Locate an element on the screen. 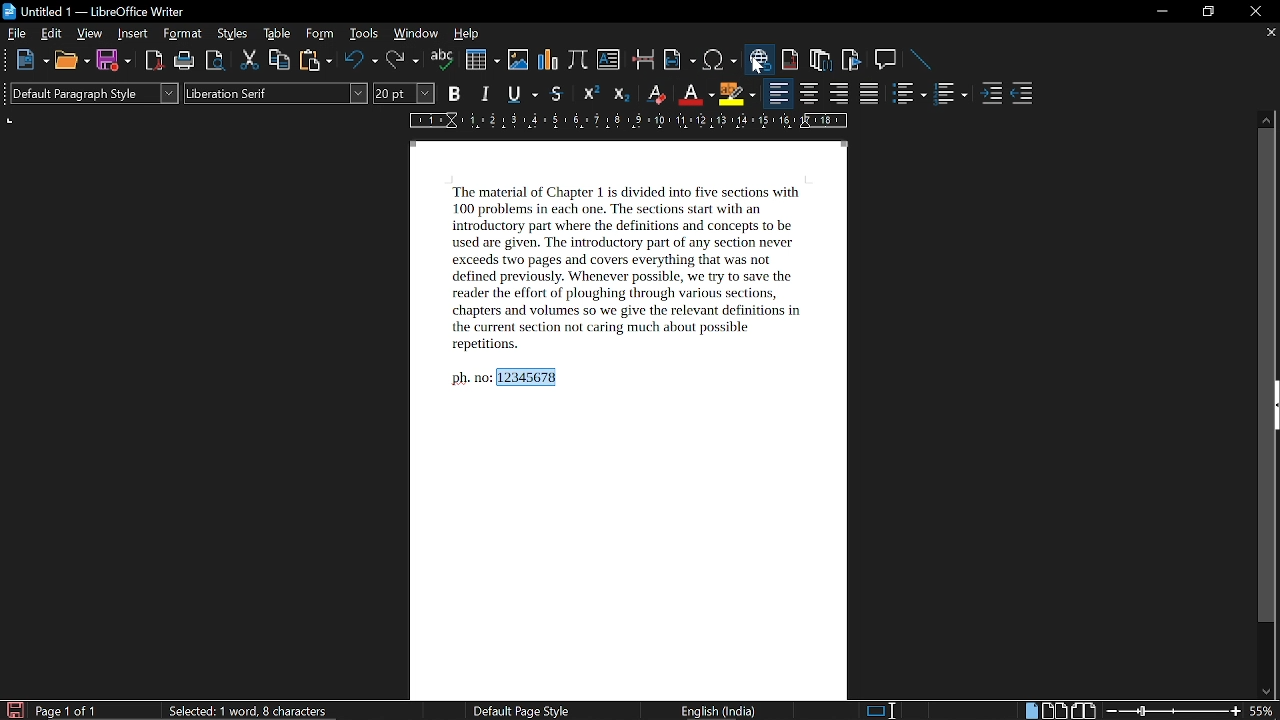 The image size is (1280, 720). eraser is located at coordinates (654, 94).